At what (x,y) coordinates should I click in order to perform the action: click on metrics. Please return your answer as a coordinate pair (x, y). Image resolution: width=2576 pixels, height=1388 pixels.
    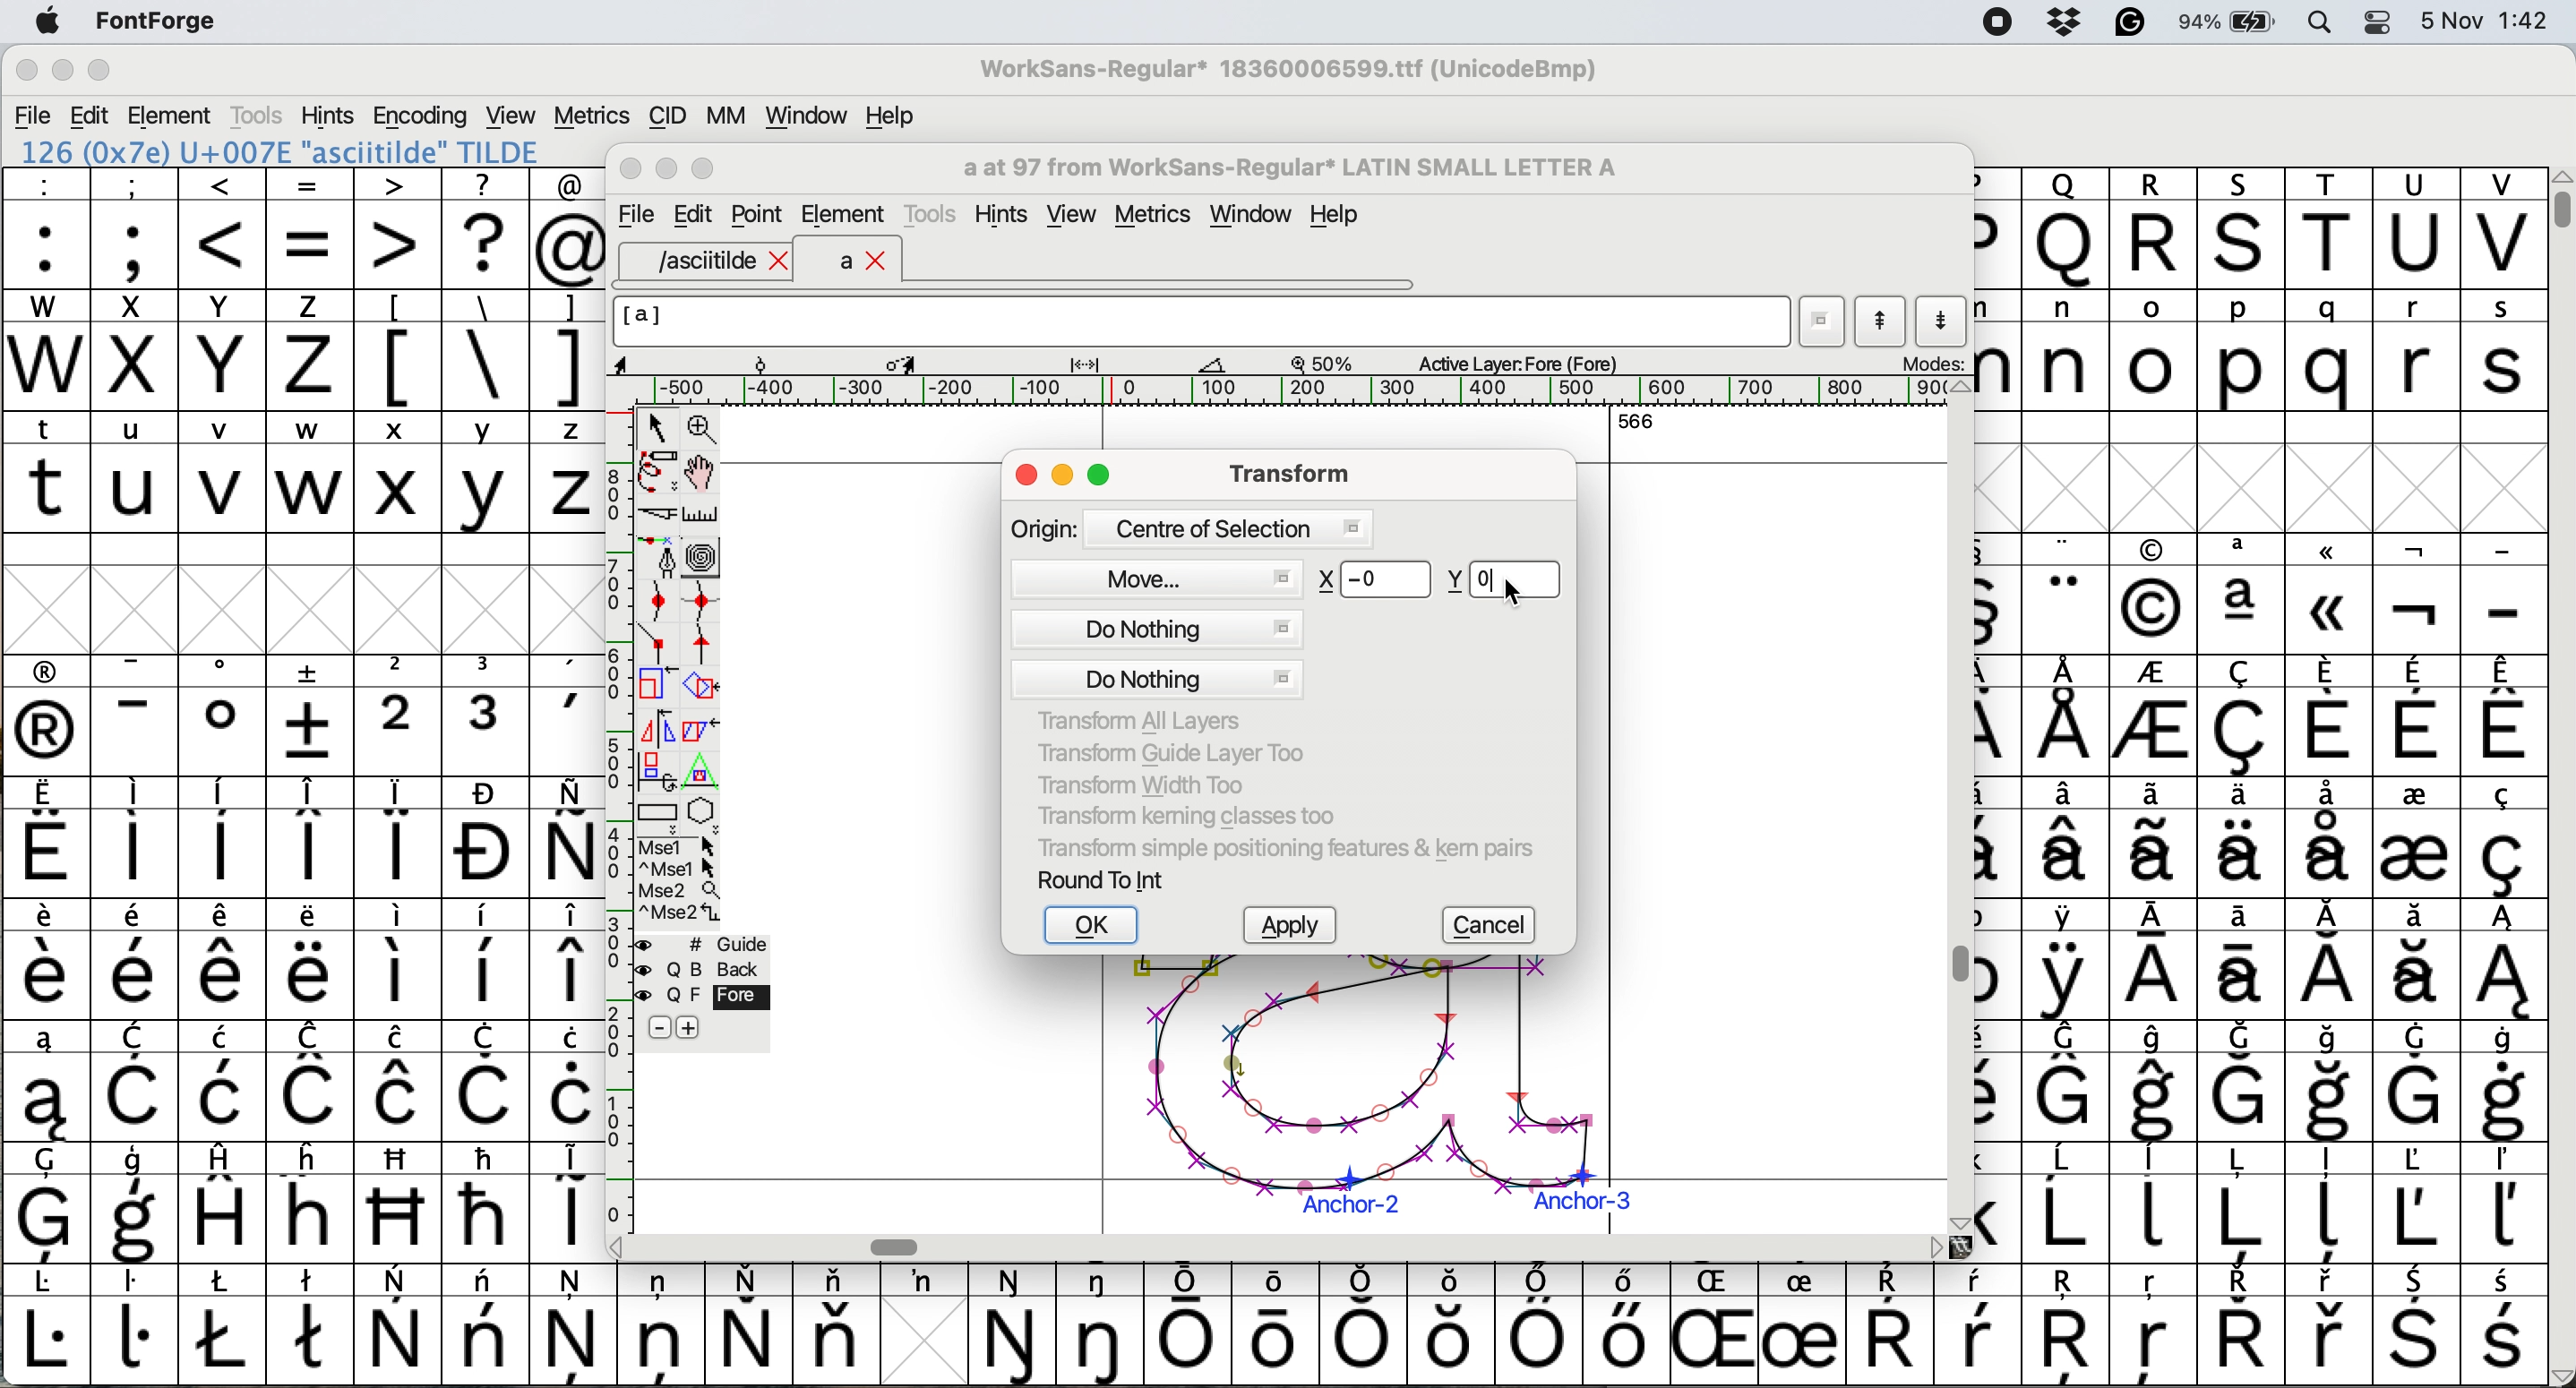
    Looking at the image, I should click on (591, 116).